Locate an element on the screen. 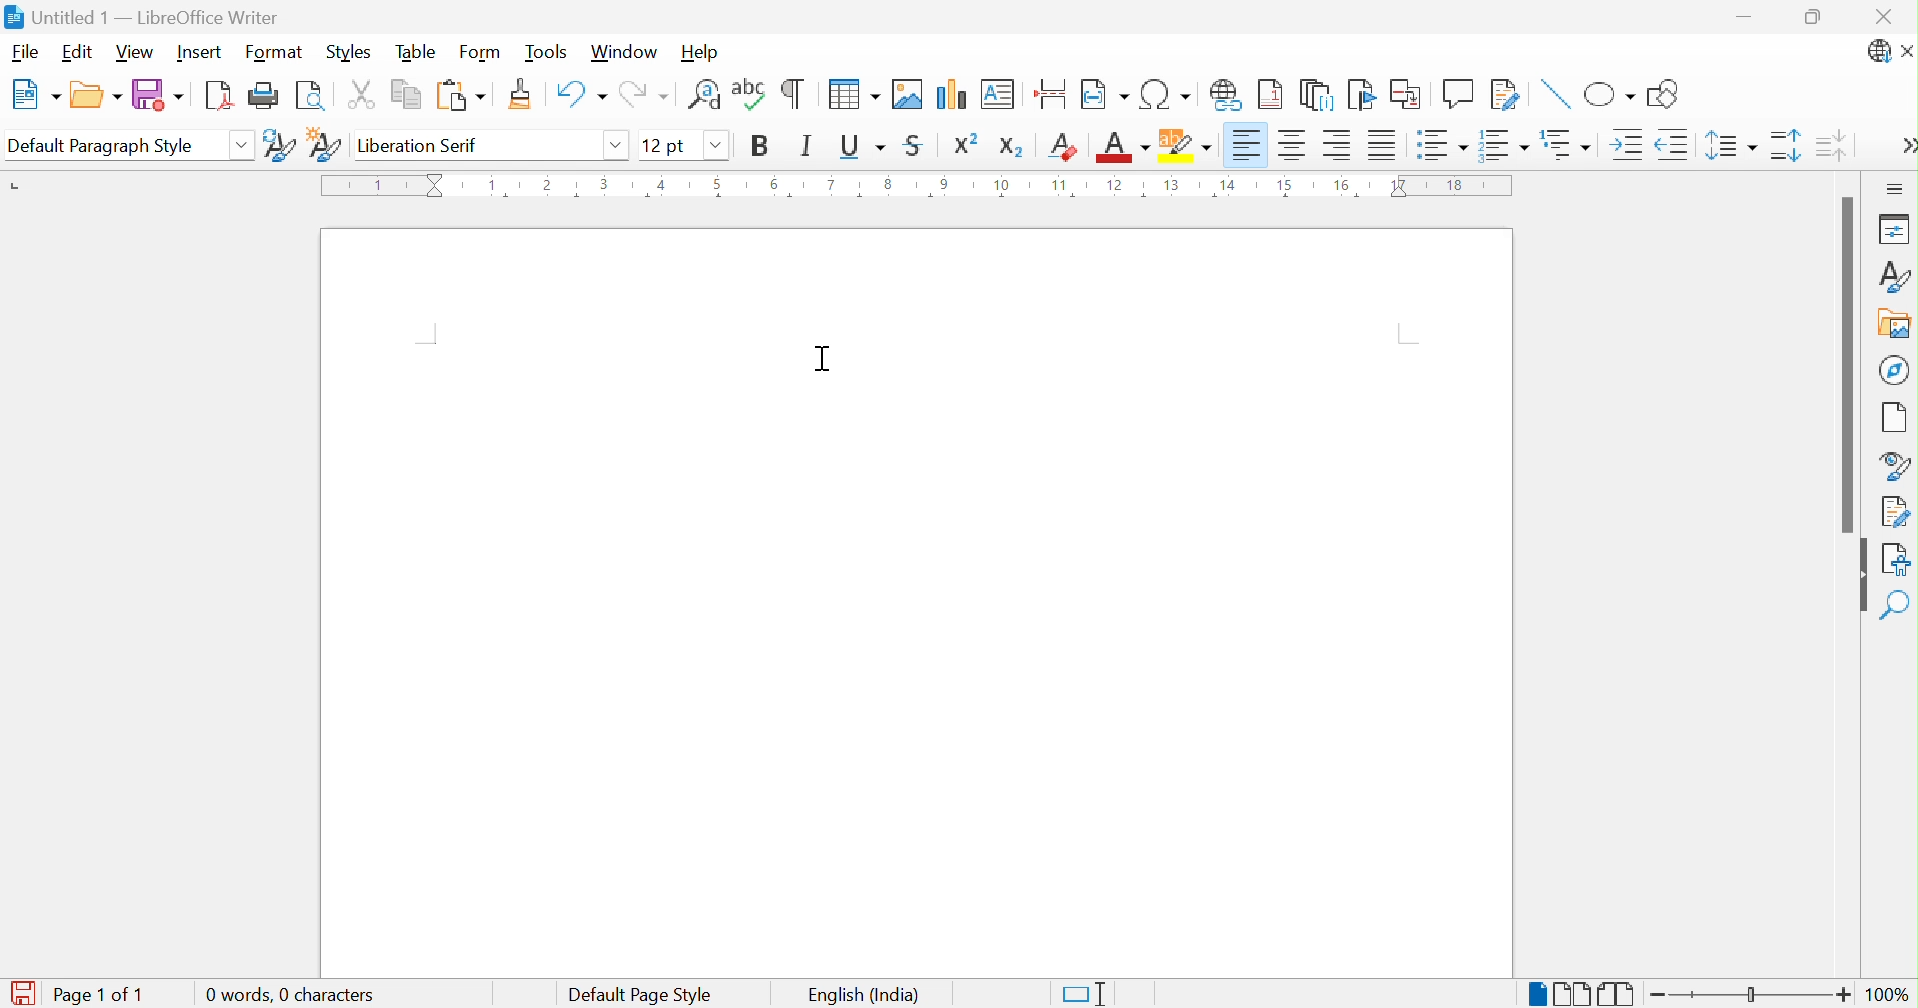 The width and height of the screenshot is (1918, 1008). Align right is located at coordinates (1339, 148).